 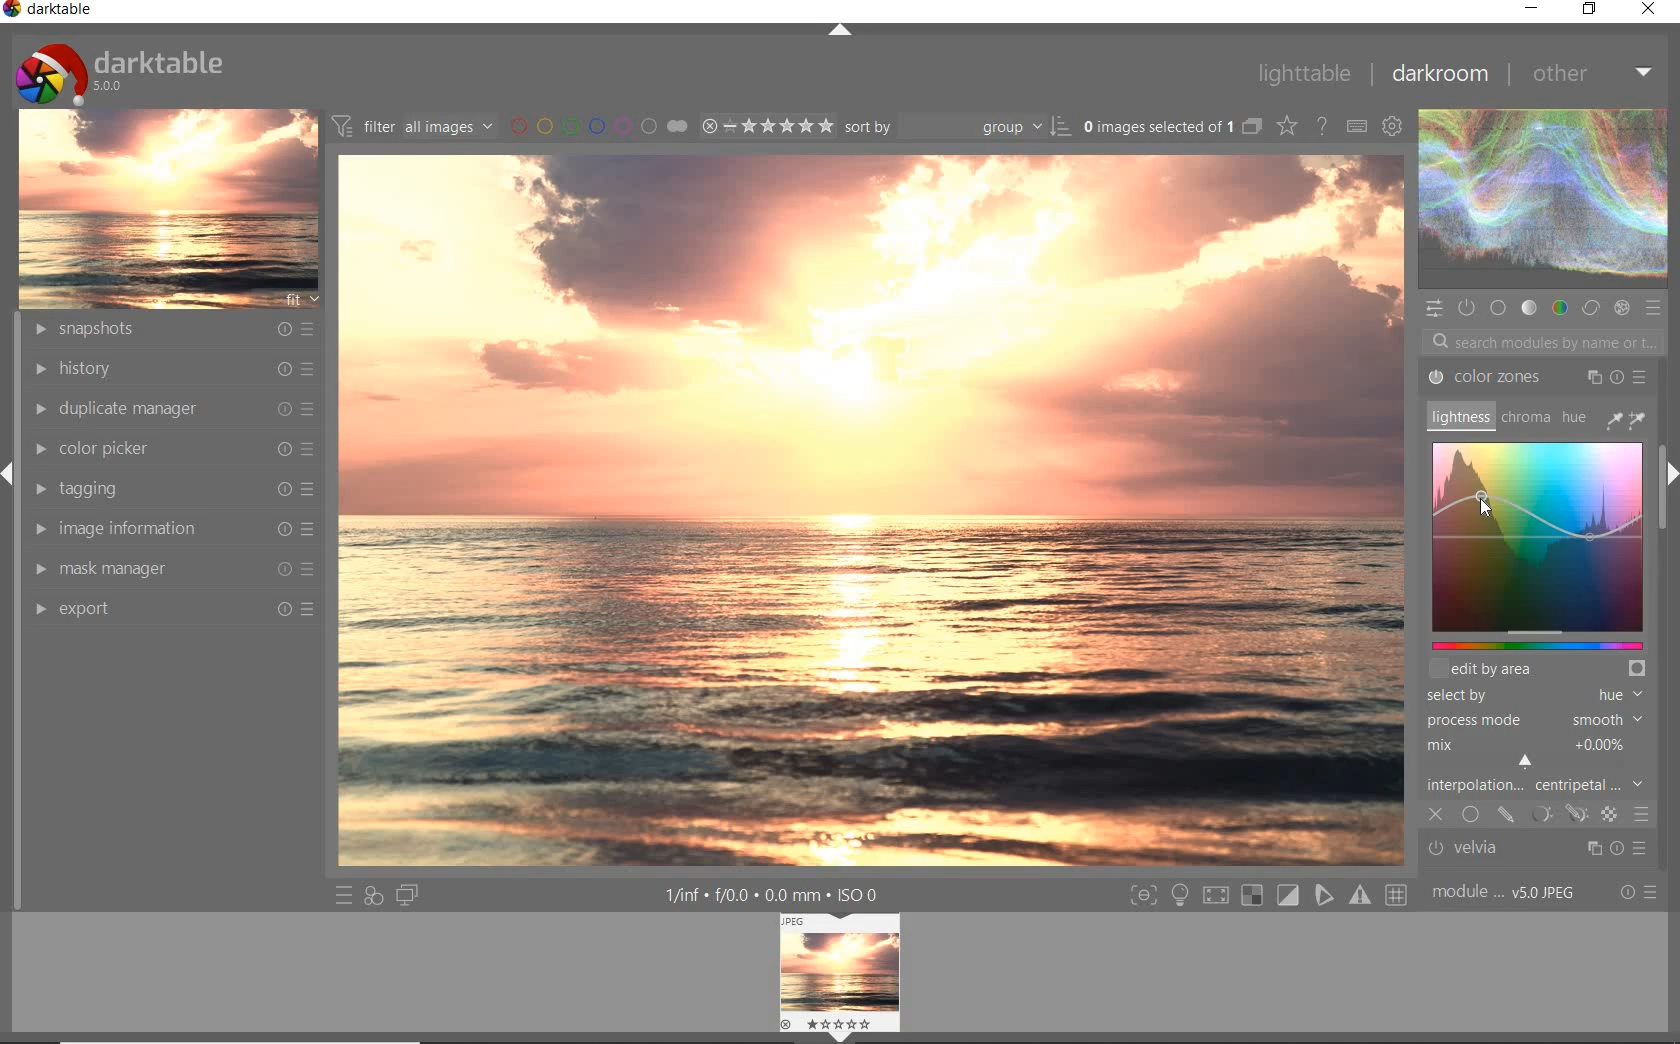 I want to click on IMAGE INFORMATION, so click(x=175, y=528).